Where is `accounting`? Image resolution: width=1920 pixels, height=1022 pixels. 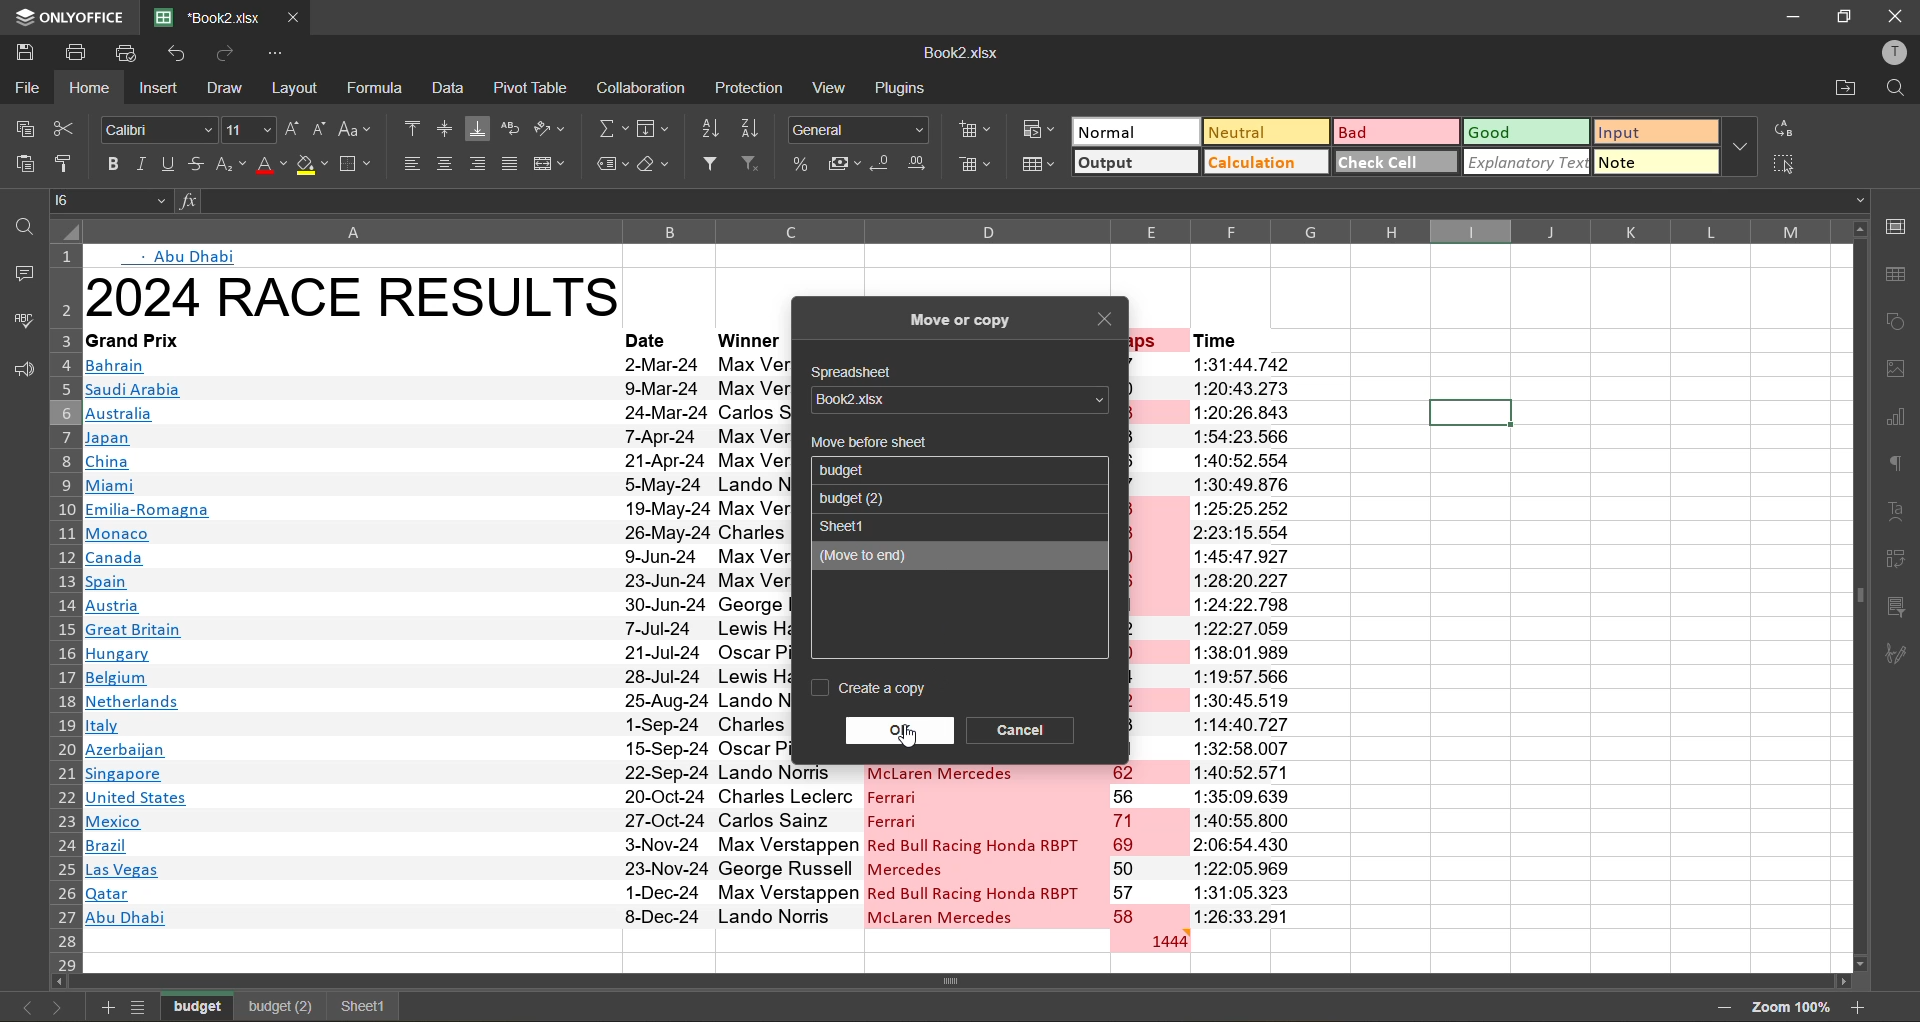 accounting is located at coordinates (846, 164).